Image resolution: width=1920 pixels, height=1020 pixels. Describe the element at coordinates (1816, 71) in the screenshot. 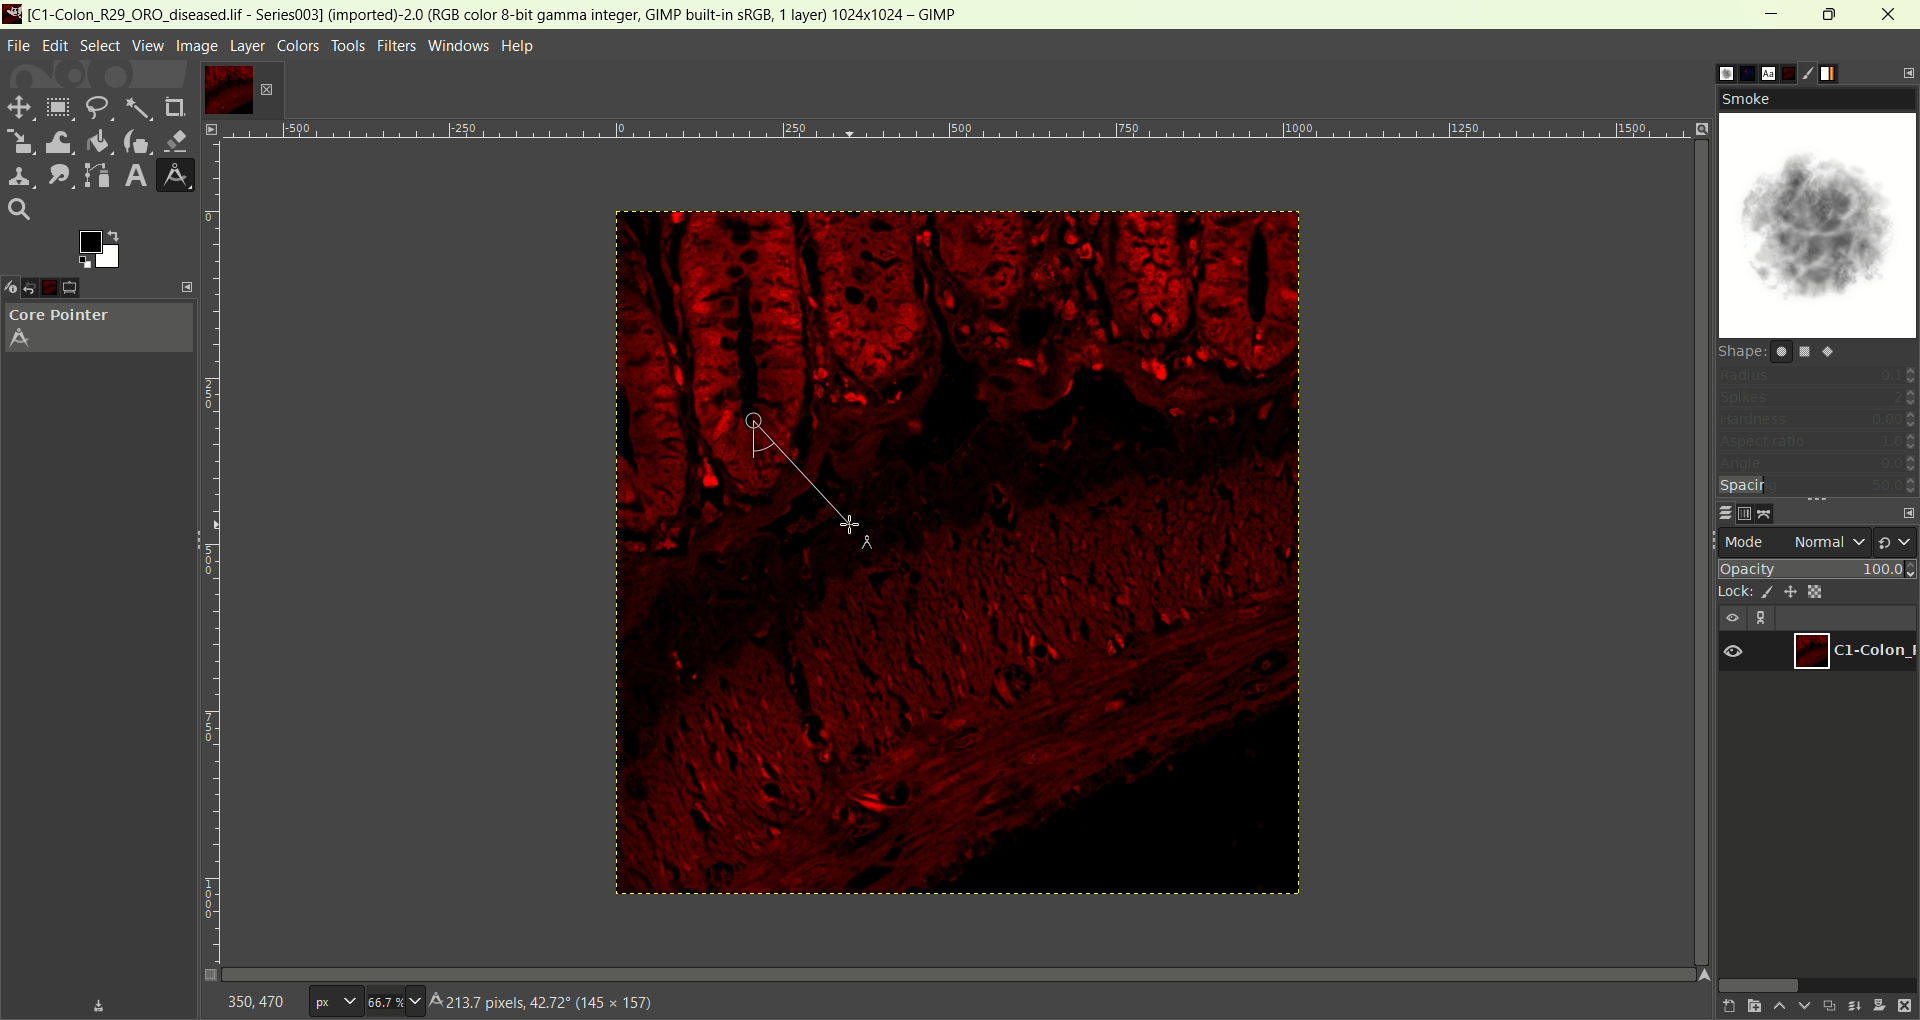

I see `brush` at that location.